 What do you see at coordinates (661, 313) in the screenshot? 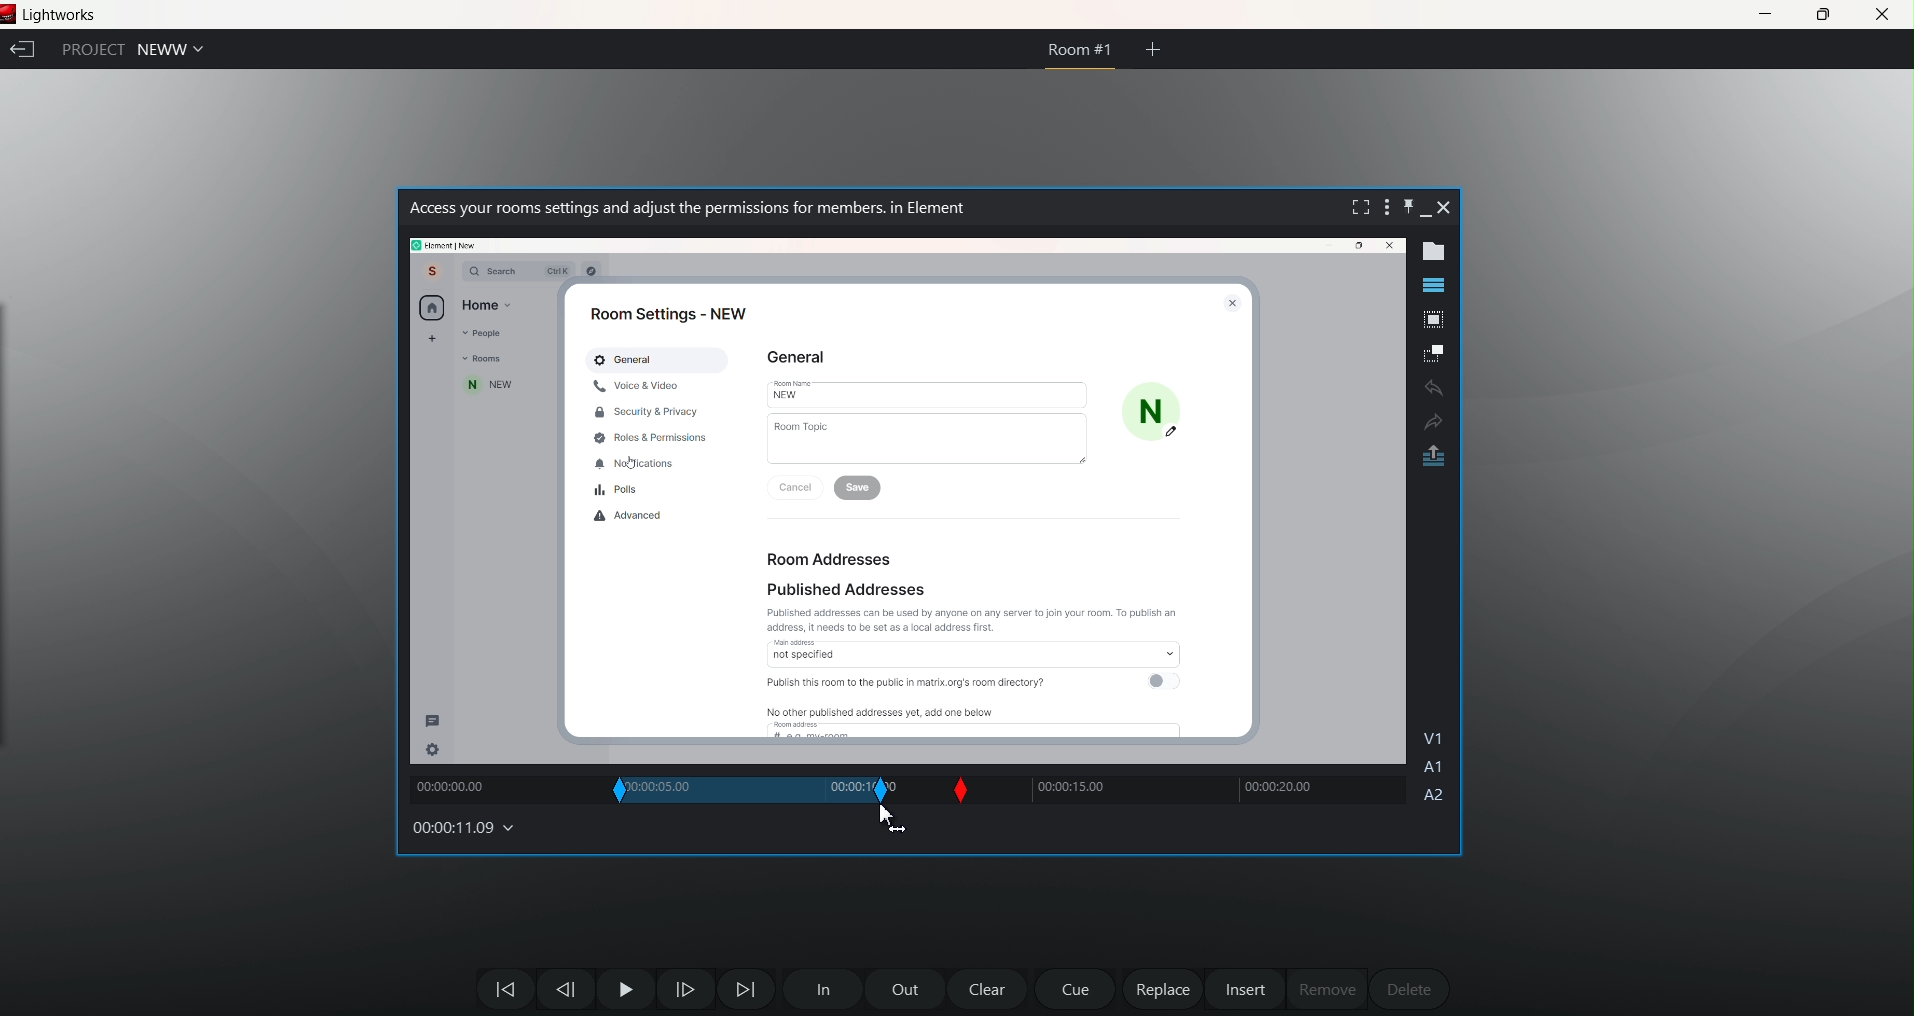
I see `Room Settings - NEW` at bounding box center [661, 313].